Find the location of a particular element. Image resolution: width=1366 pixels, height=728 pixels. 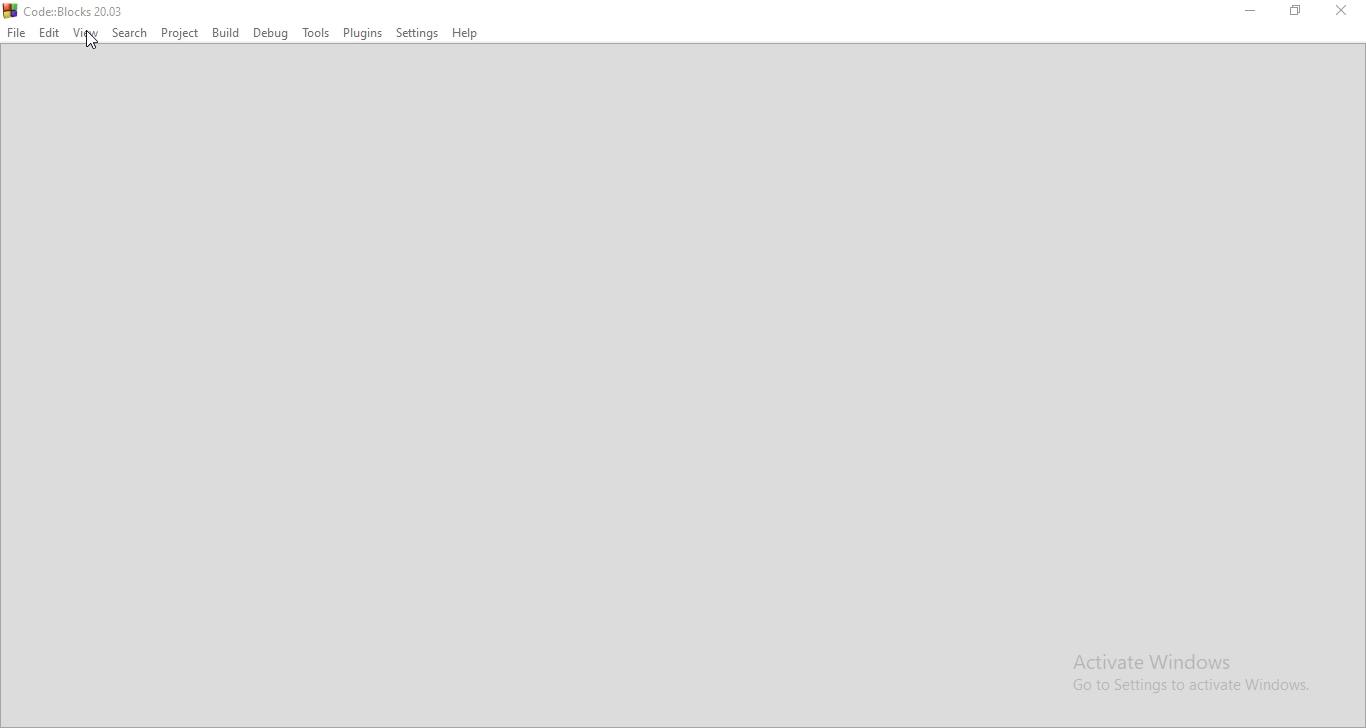

Tools  is located at coordinates (317, 33).